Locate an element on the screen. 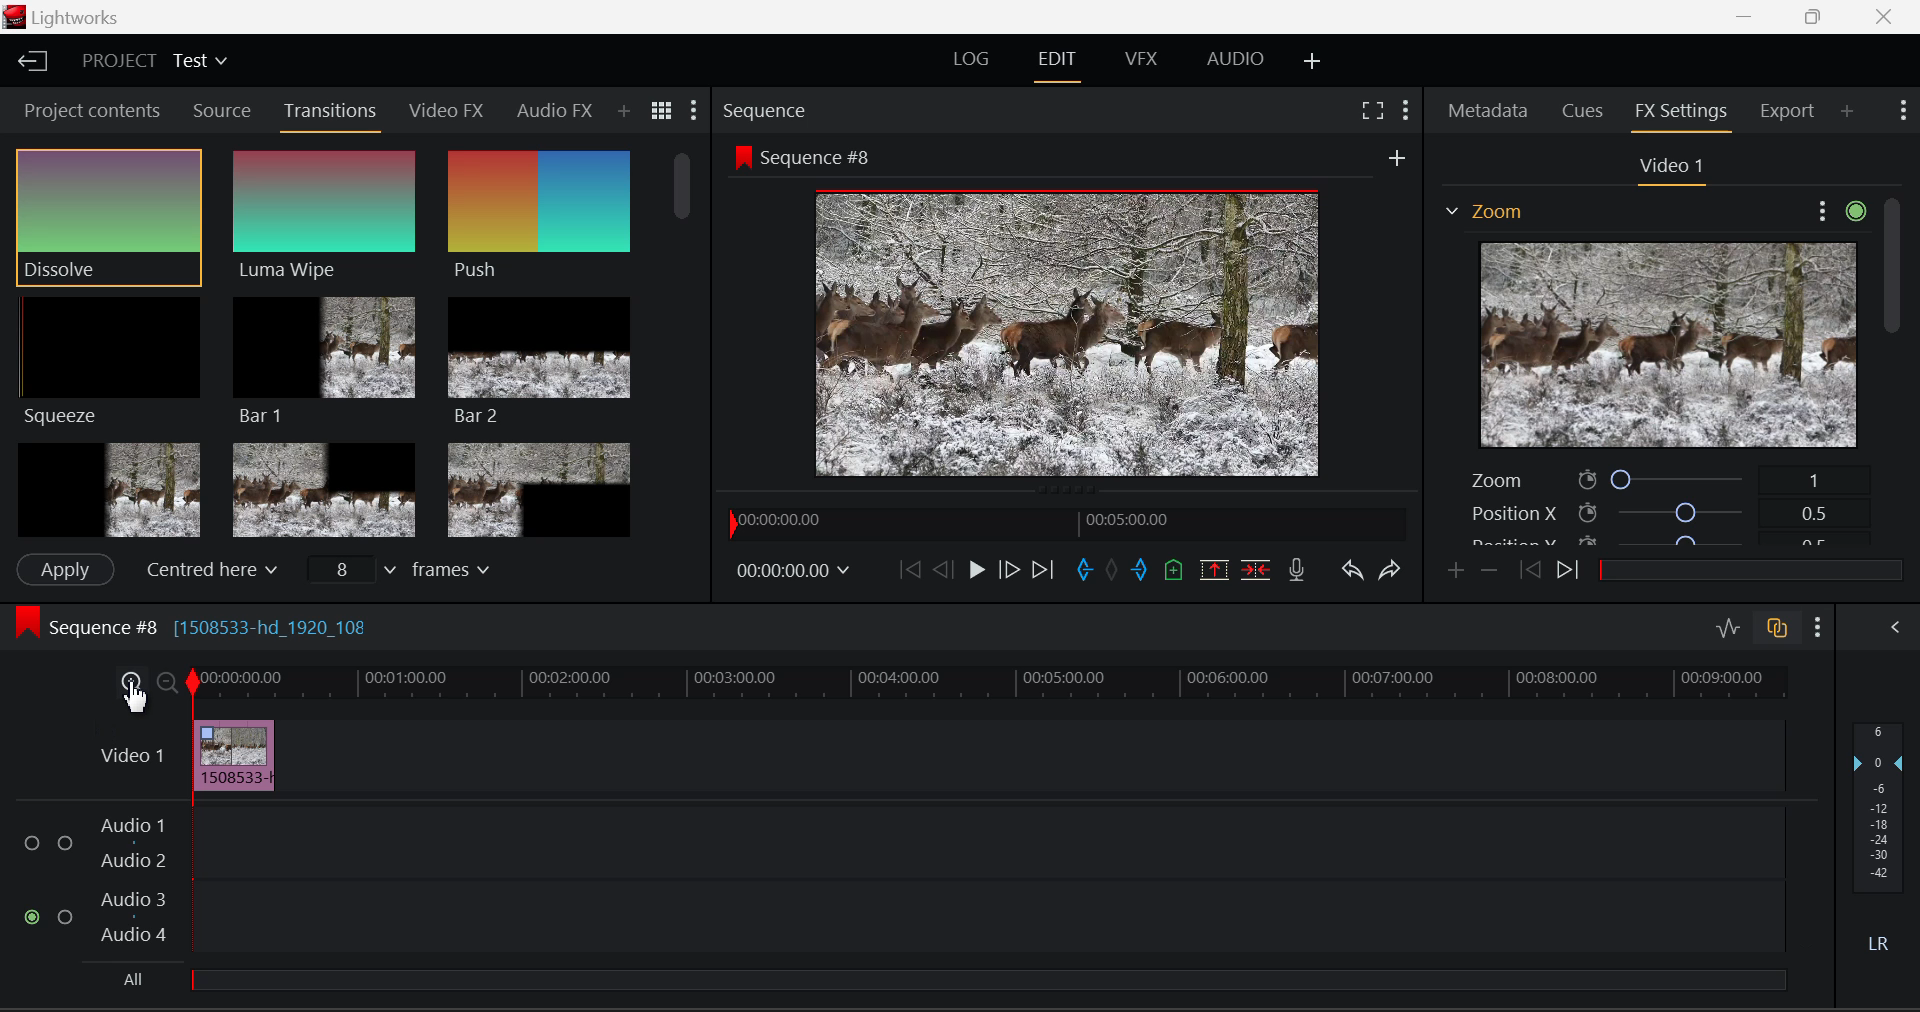 The width and height of the screenshot is (1920, 1012). Audio Input Checkbox is located at coordinates (65, 917).